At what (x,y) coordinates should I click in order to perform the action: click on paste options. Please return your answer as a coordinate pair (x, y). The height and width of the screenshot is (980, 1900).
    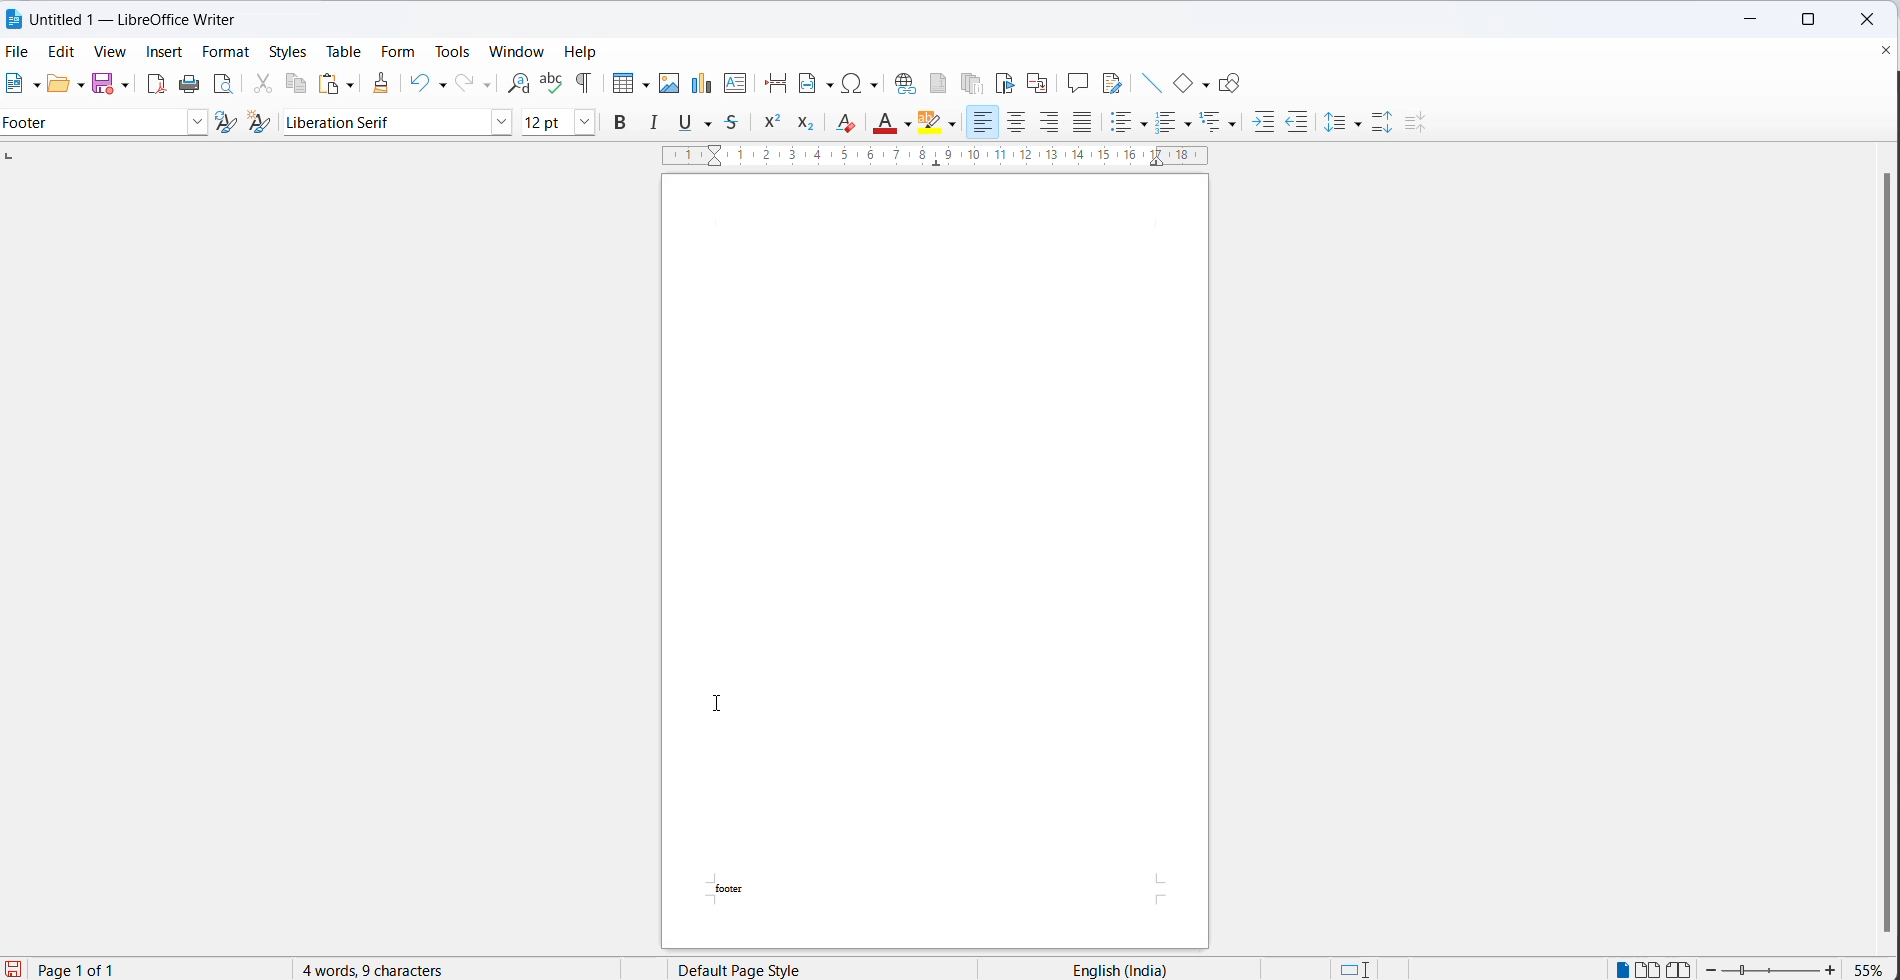
    Looking at the image, I should click on (327, 82).